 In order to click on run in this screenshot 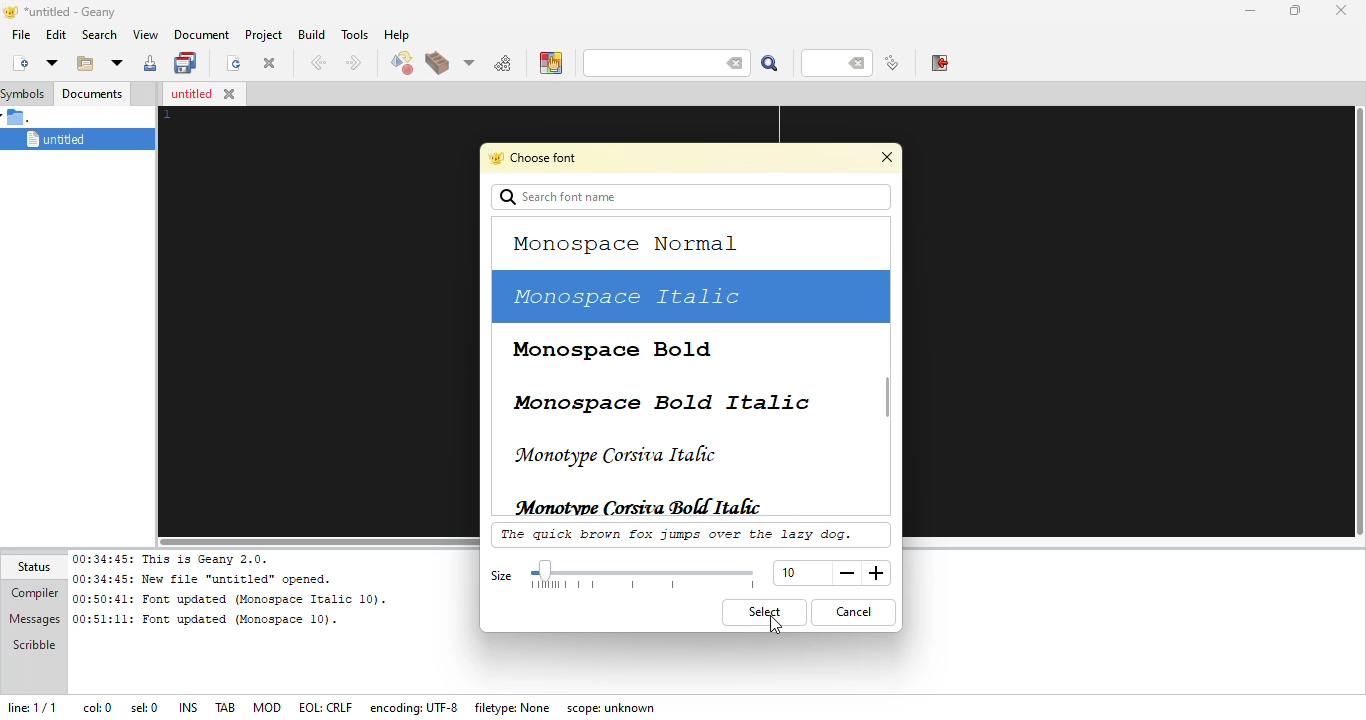, I will do `click(503, 63)`.